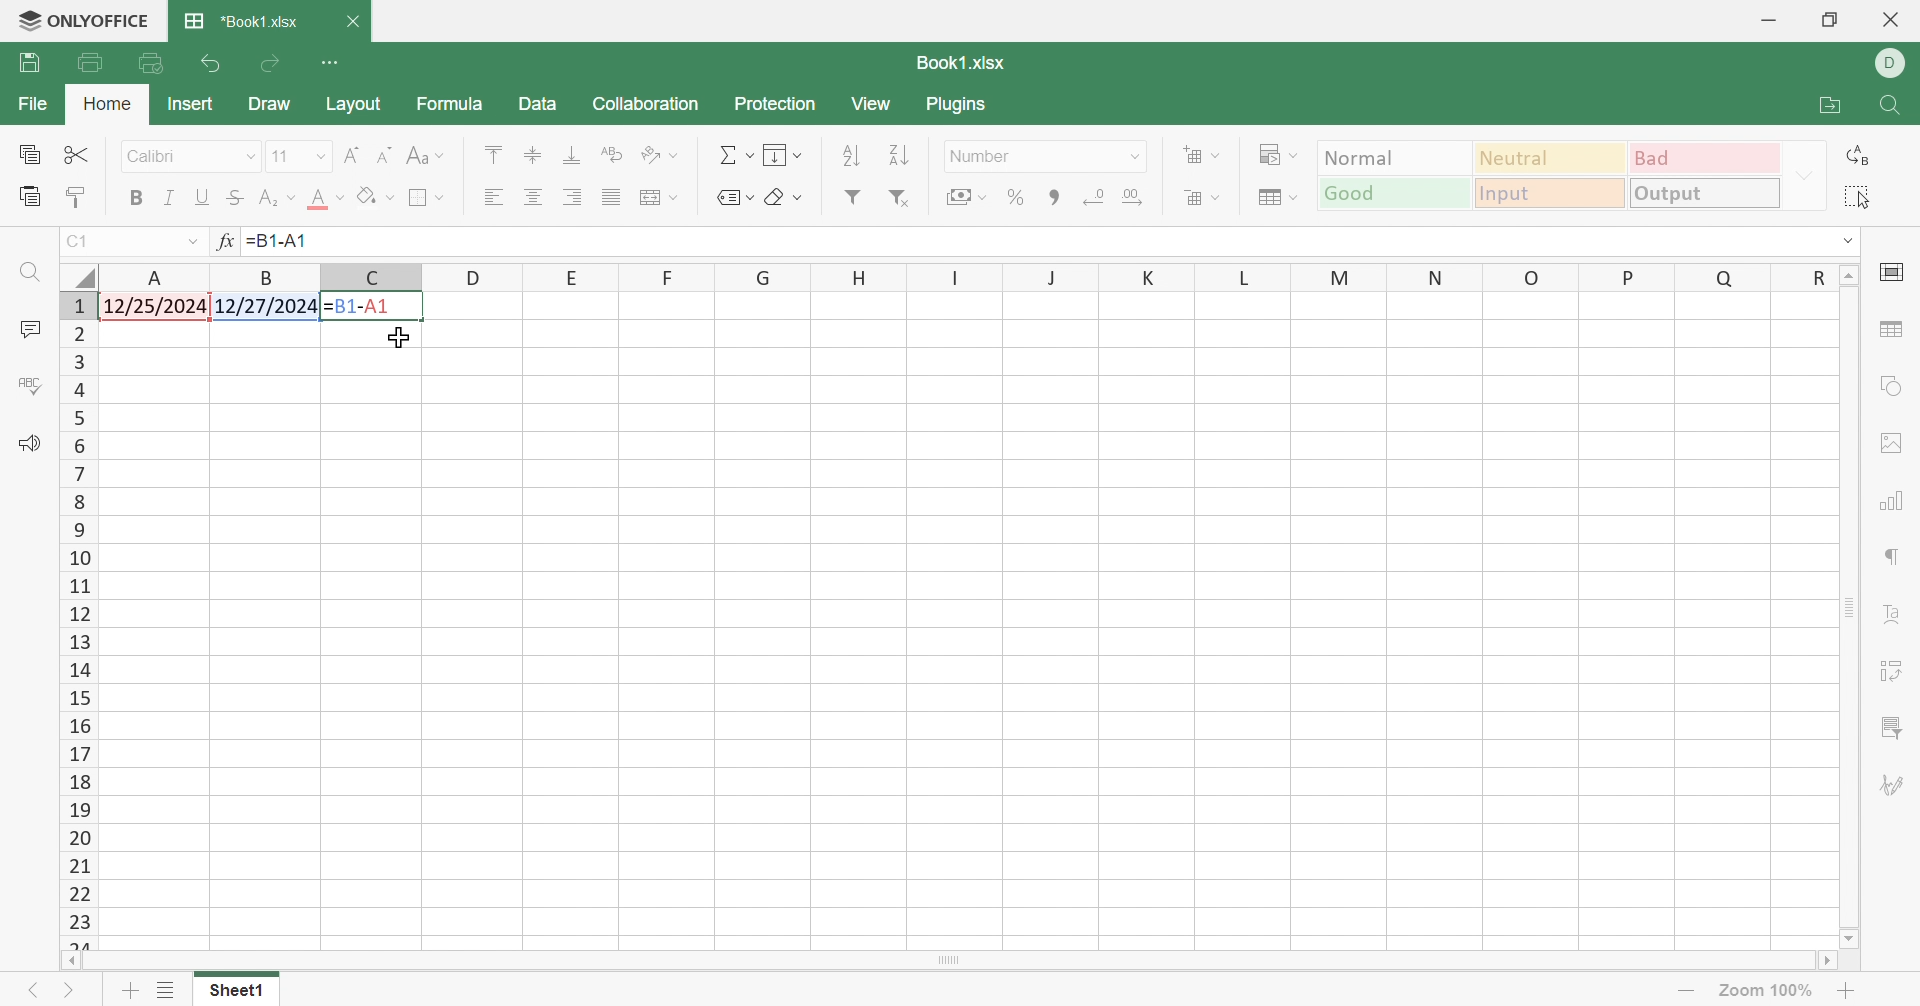 The height and width of the screenshot is (1006, 1920). Describe the element at coordinates (662, 153) in the screenshot. I see `Orientation` at that location.